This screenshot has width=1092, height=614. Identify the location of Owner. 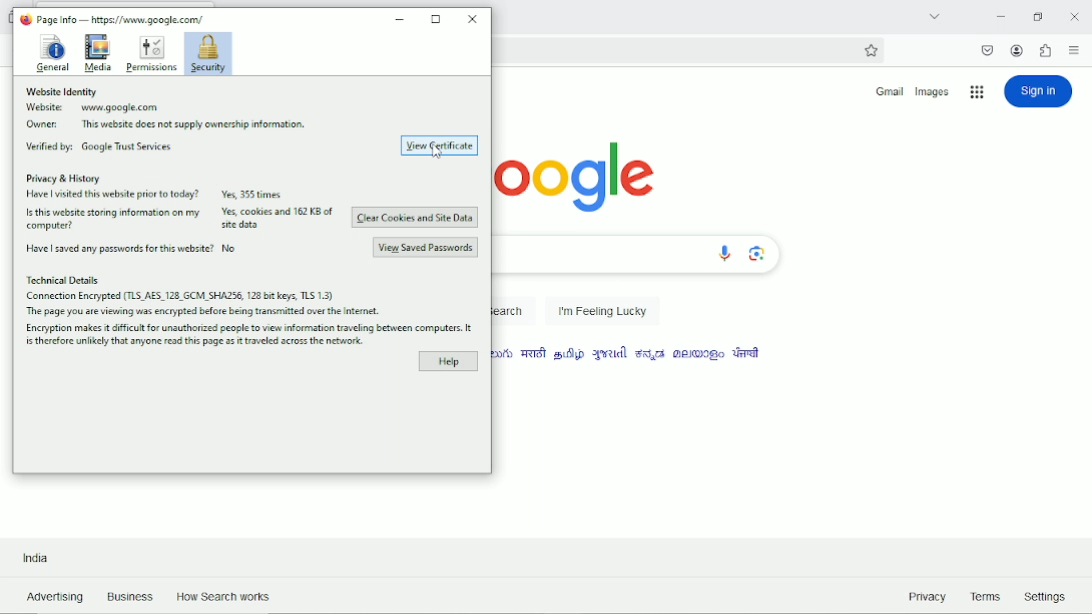
(43, 125).